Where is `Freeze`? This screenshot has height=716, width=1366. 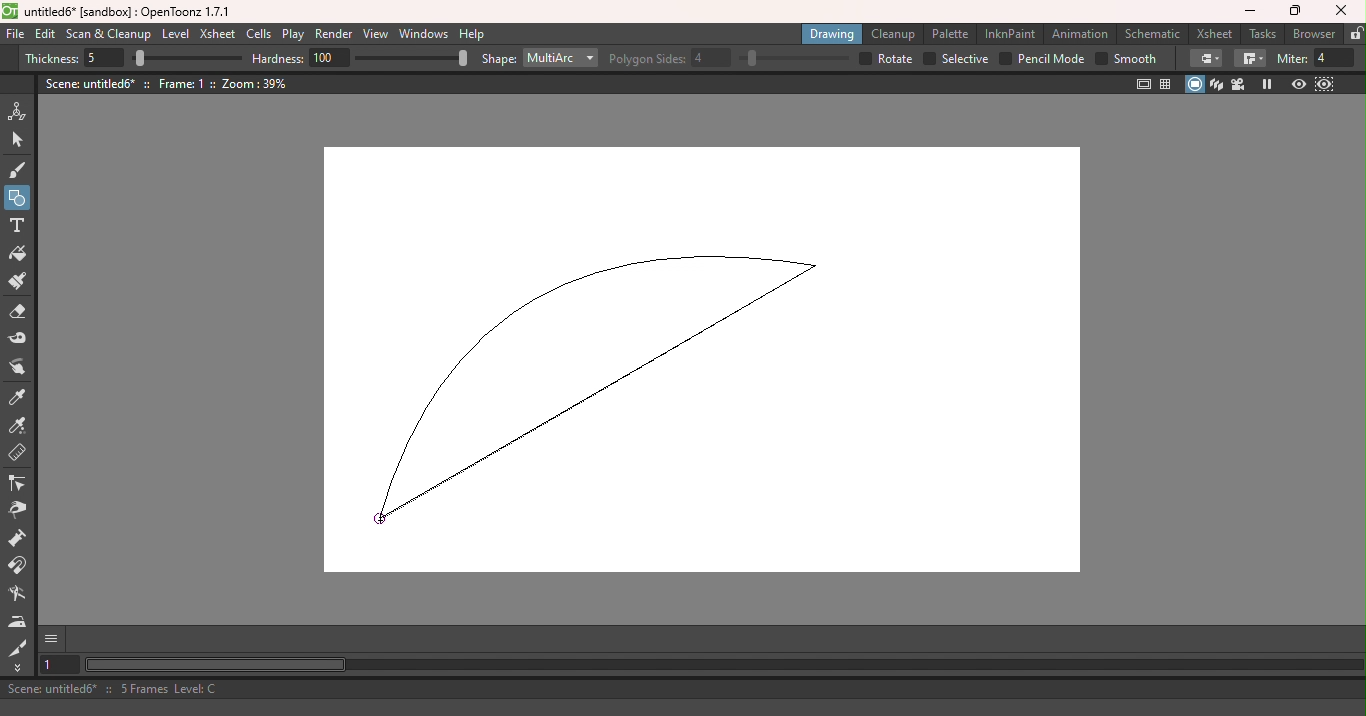 Freeze is located at coordinates (1269, 84).